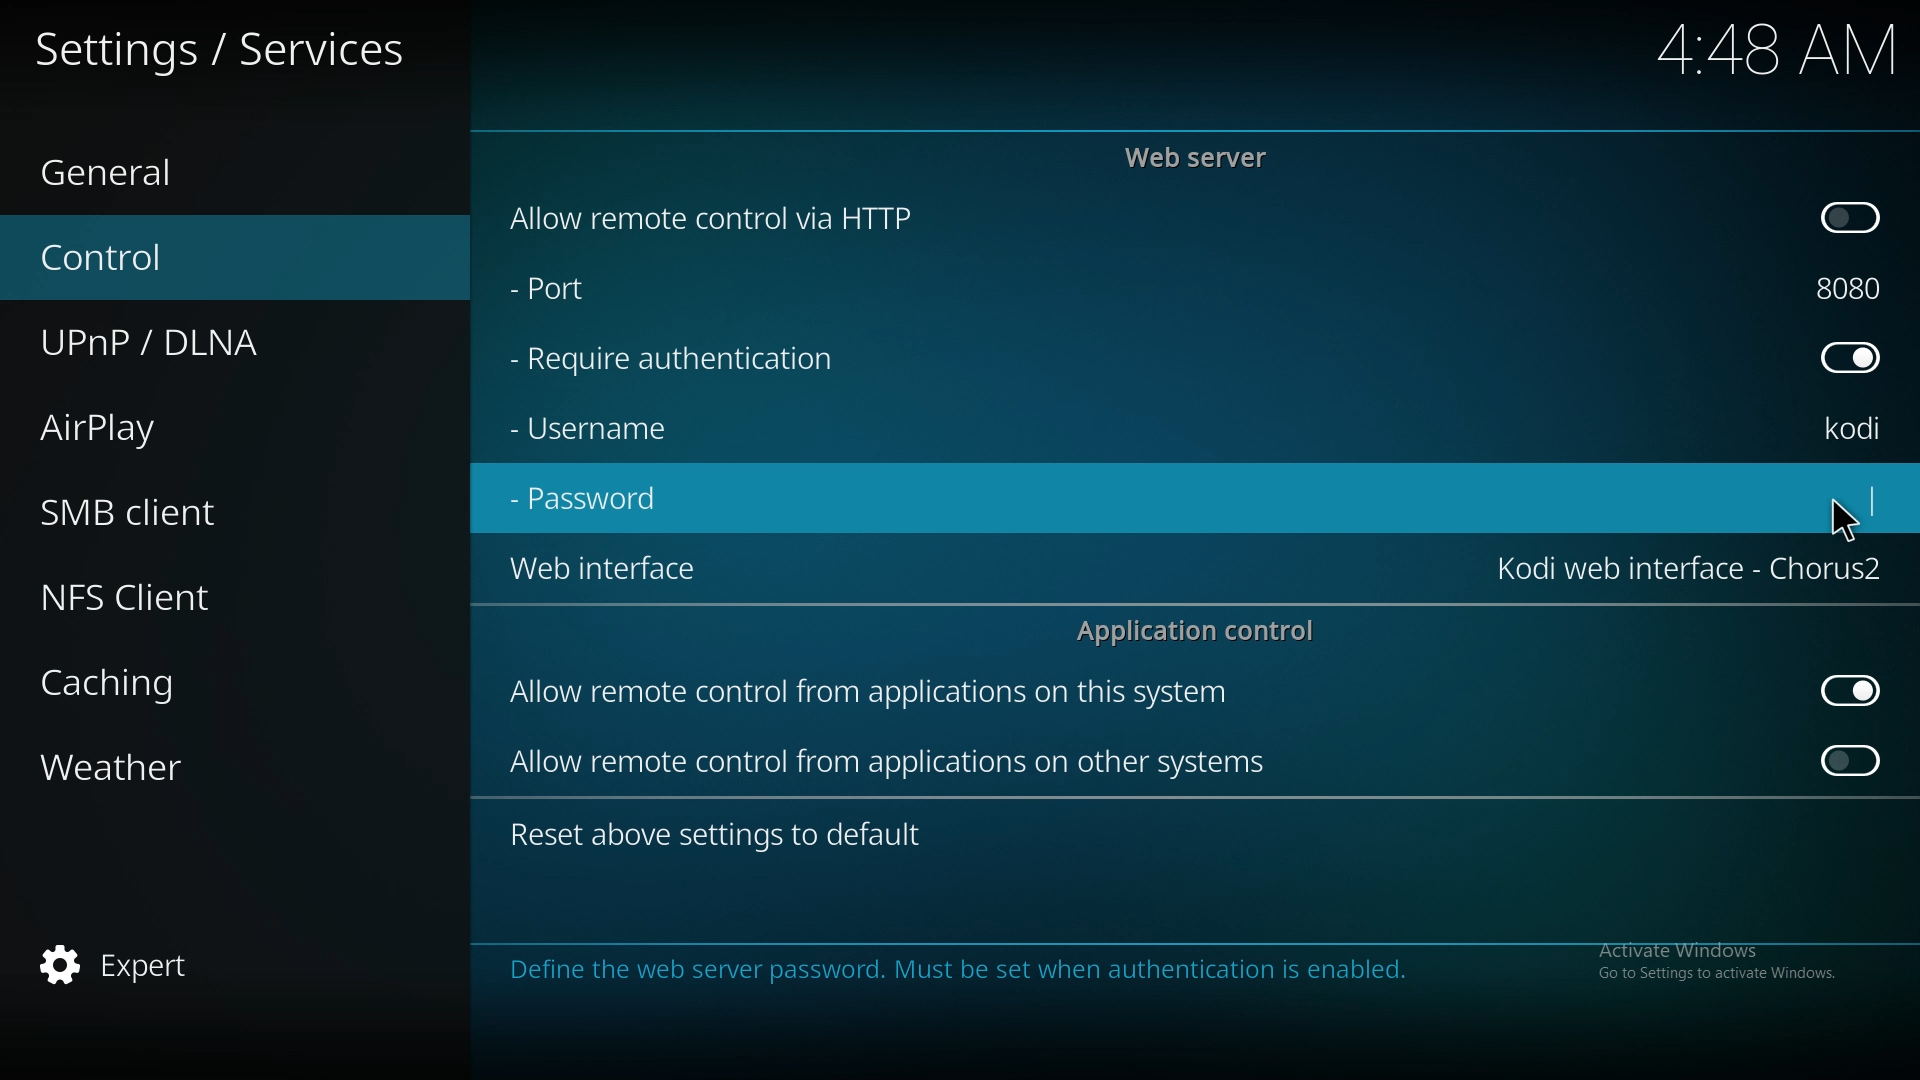 The height and width of the screenshot is (1080, 1920). What do you see at coordinates (150, 430) in the screenshot?
I see `airplay` at bounding box center [150, 430].